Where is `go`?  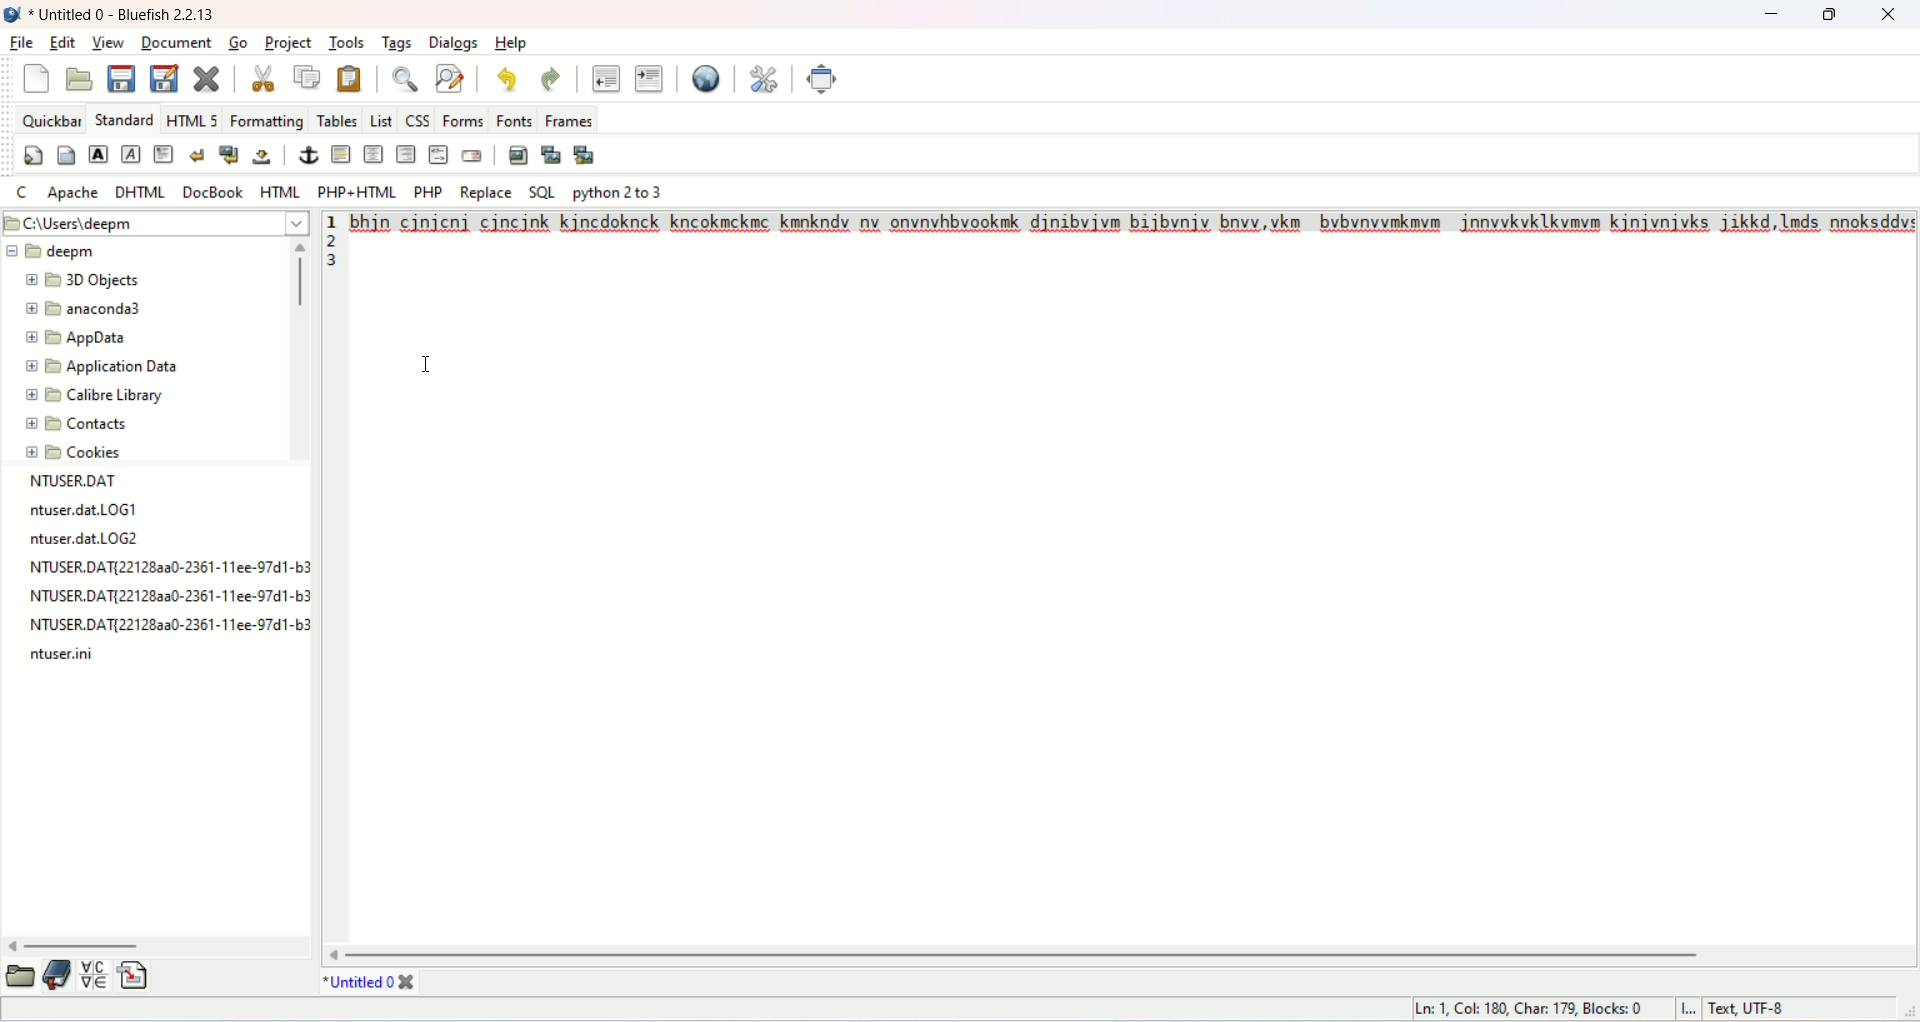 go is located at coordinates (241, 45).